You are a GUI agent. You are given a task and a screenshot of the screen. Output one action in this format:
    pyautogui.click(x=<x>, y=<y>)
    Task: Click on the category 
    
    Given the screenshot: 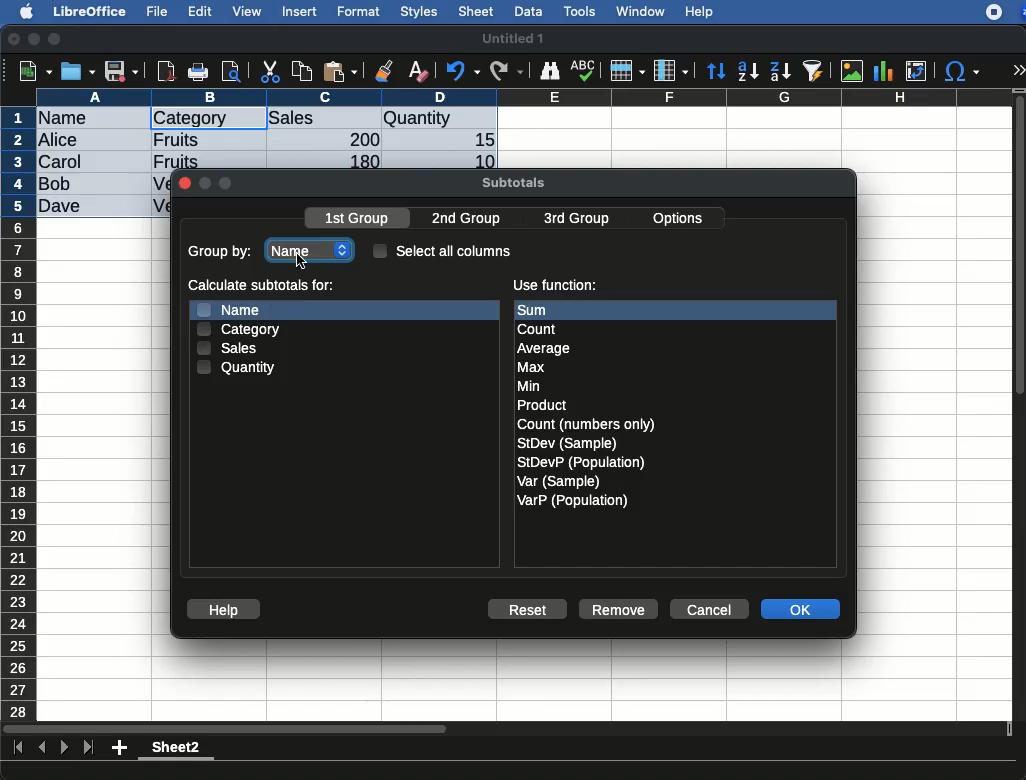 What is the action you would take?
    pyautogui.click(x=238, y=329)
    